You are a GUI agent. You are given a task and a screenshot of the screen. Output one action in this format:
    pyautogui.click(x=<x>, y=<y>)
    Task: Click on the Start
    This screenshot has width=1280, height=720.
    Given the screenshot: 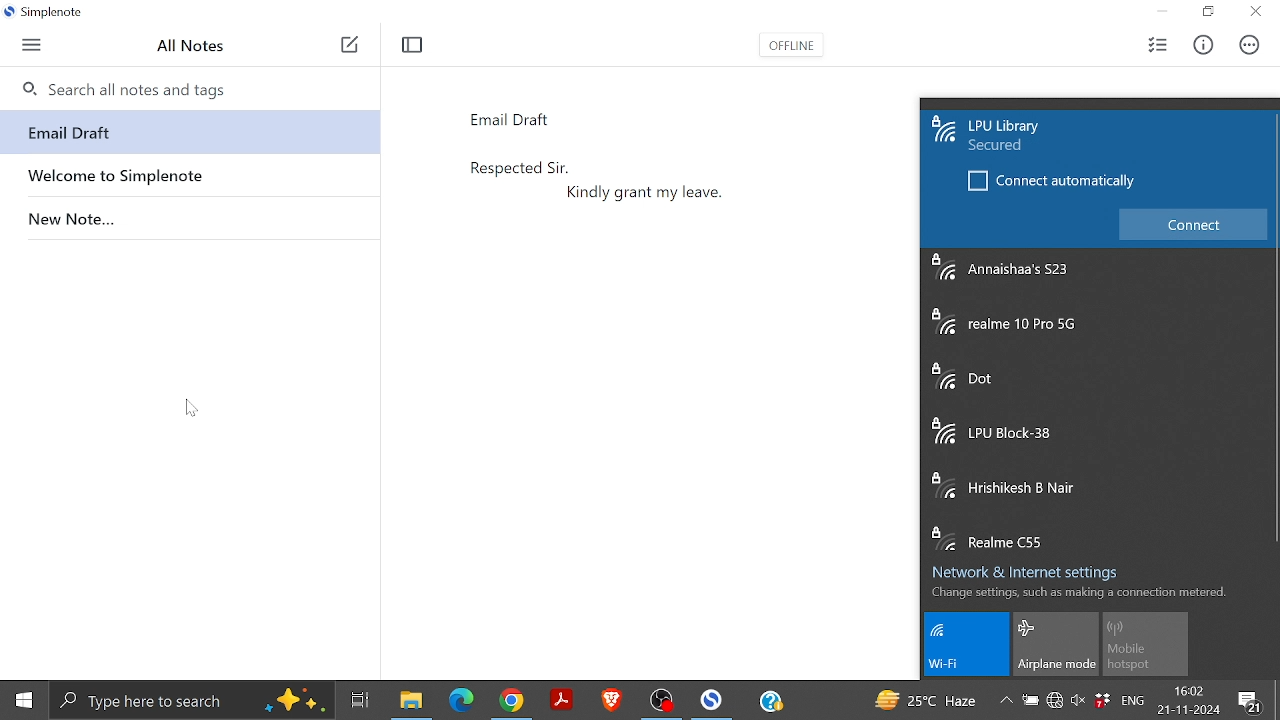 What is the action you would take?
    pyautogui.click(x=23, y=701)
    